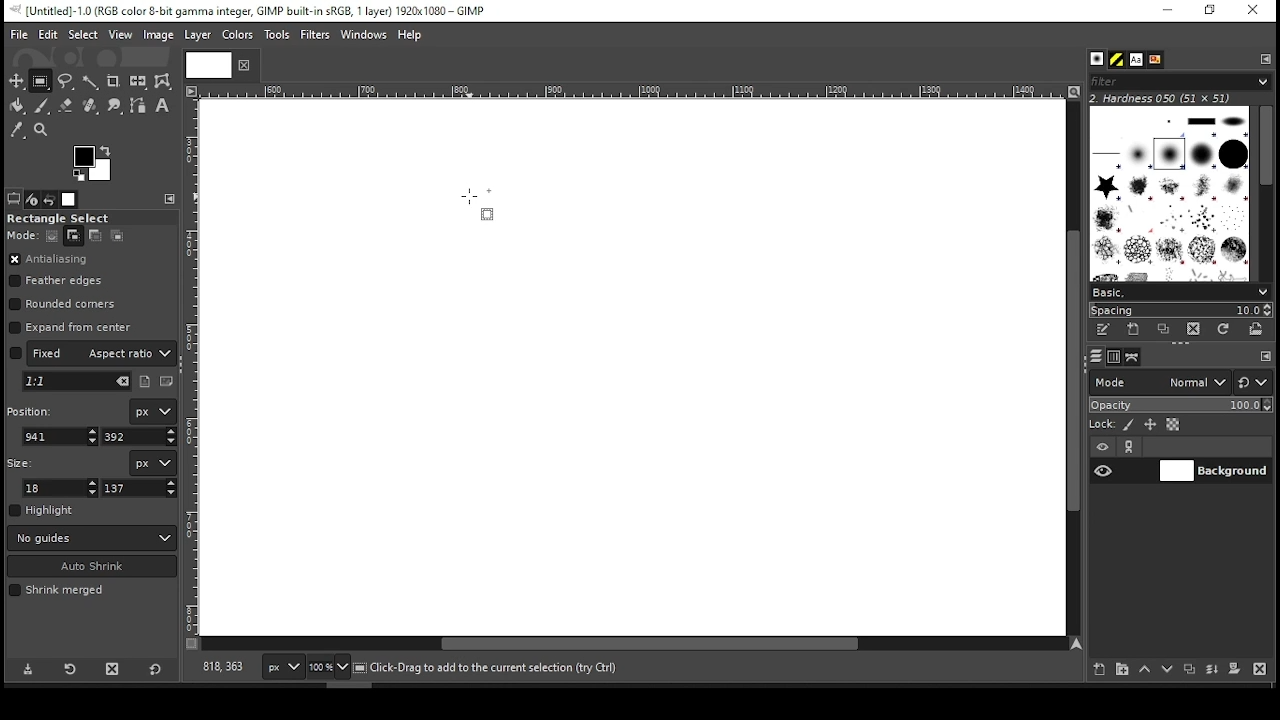 The image size is (1280, 720). What do you see at coordinates (238, 34) in the screenshot?
I see `color` at bounding box center [238, 34].